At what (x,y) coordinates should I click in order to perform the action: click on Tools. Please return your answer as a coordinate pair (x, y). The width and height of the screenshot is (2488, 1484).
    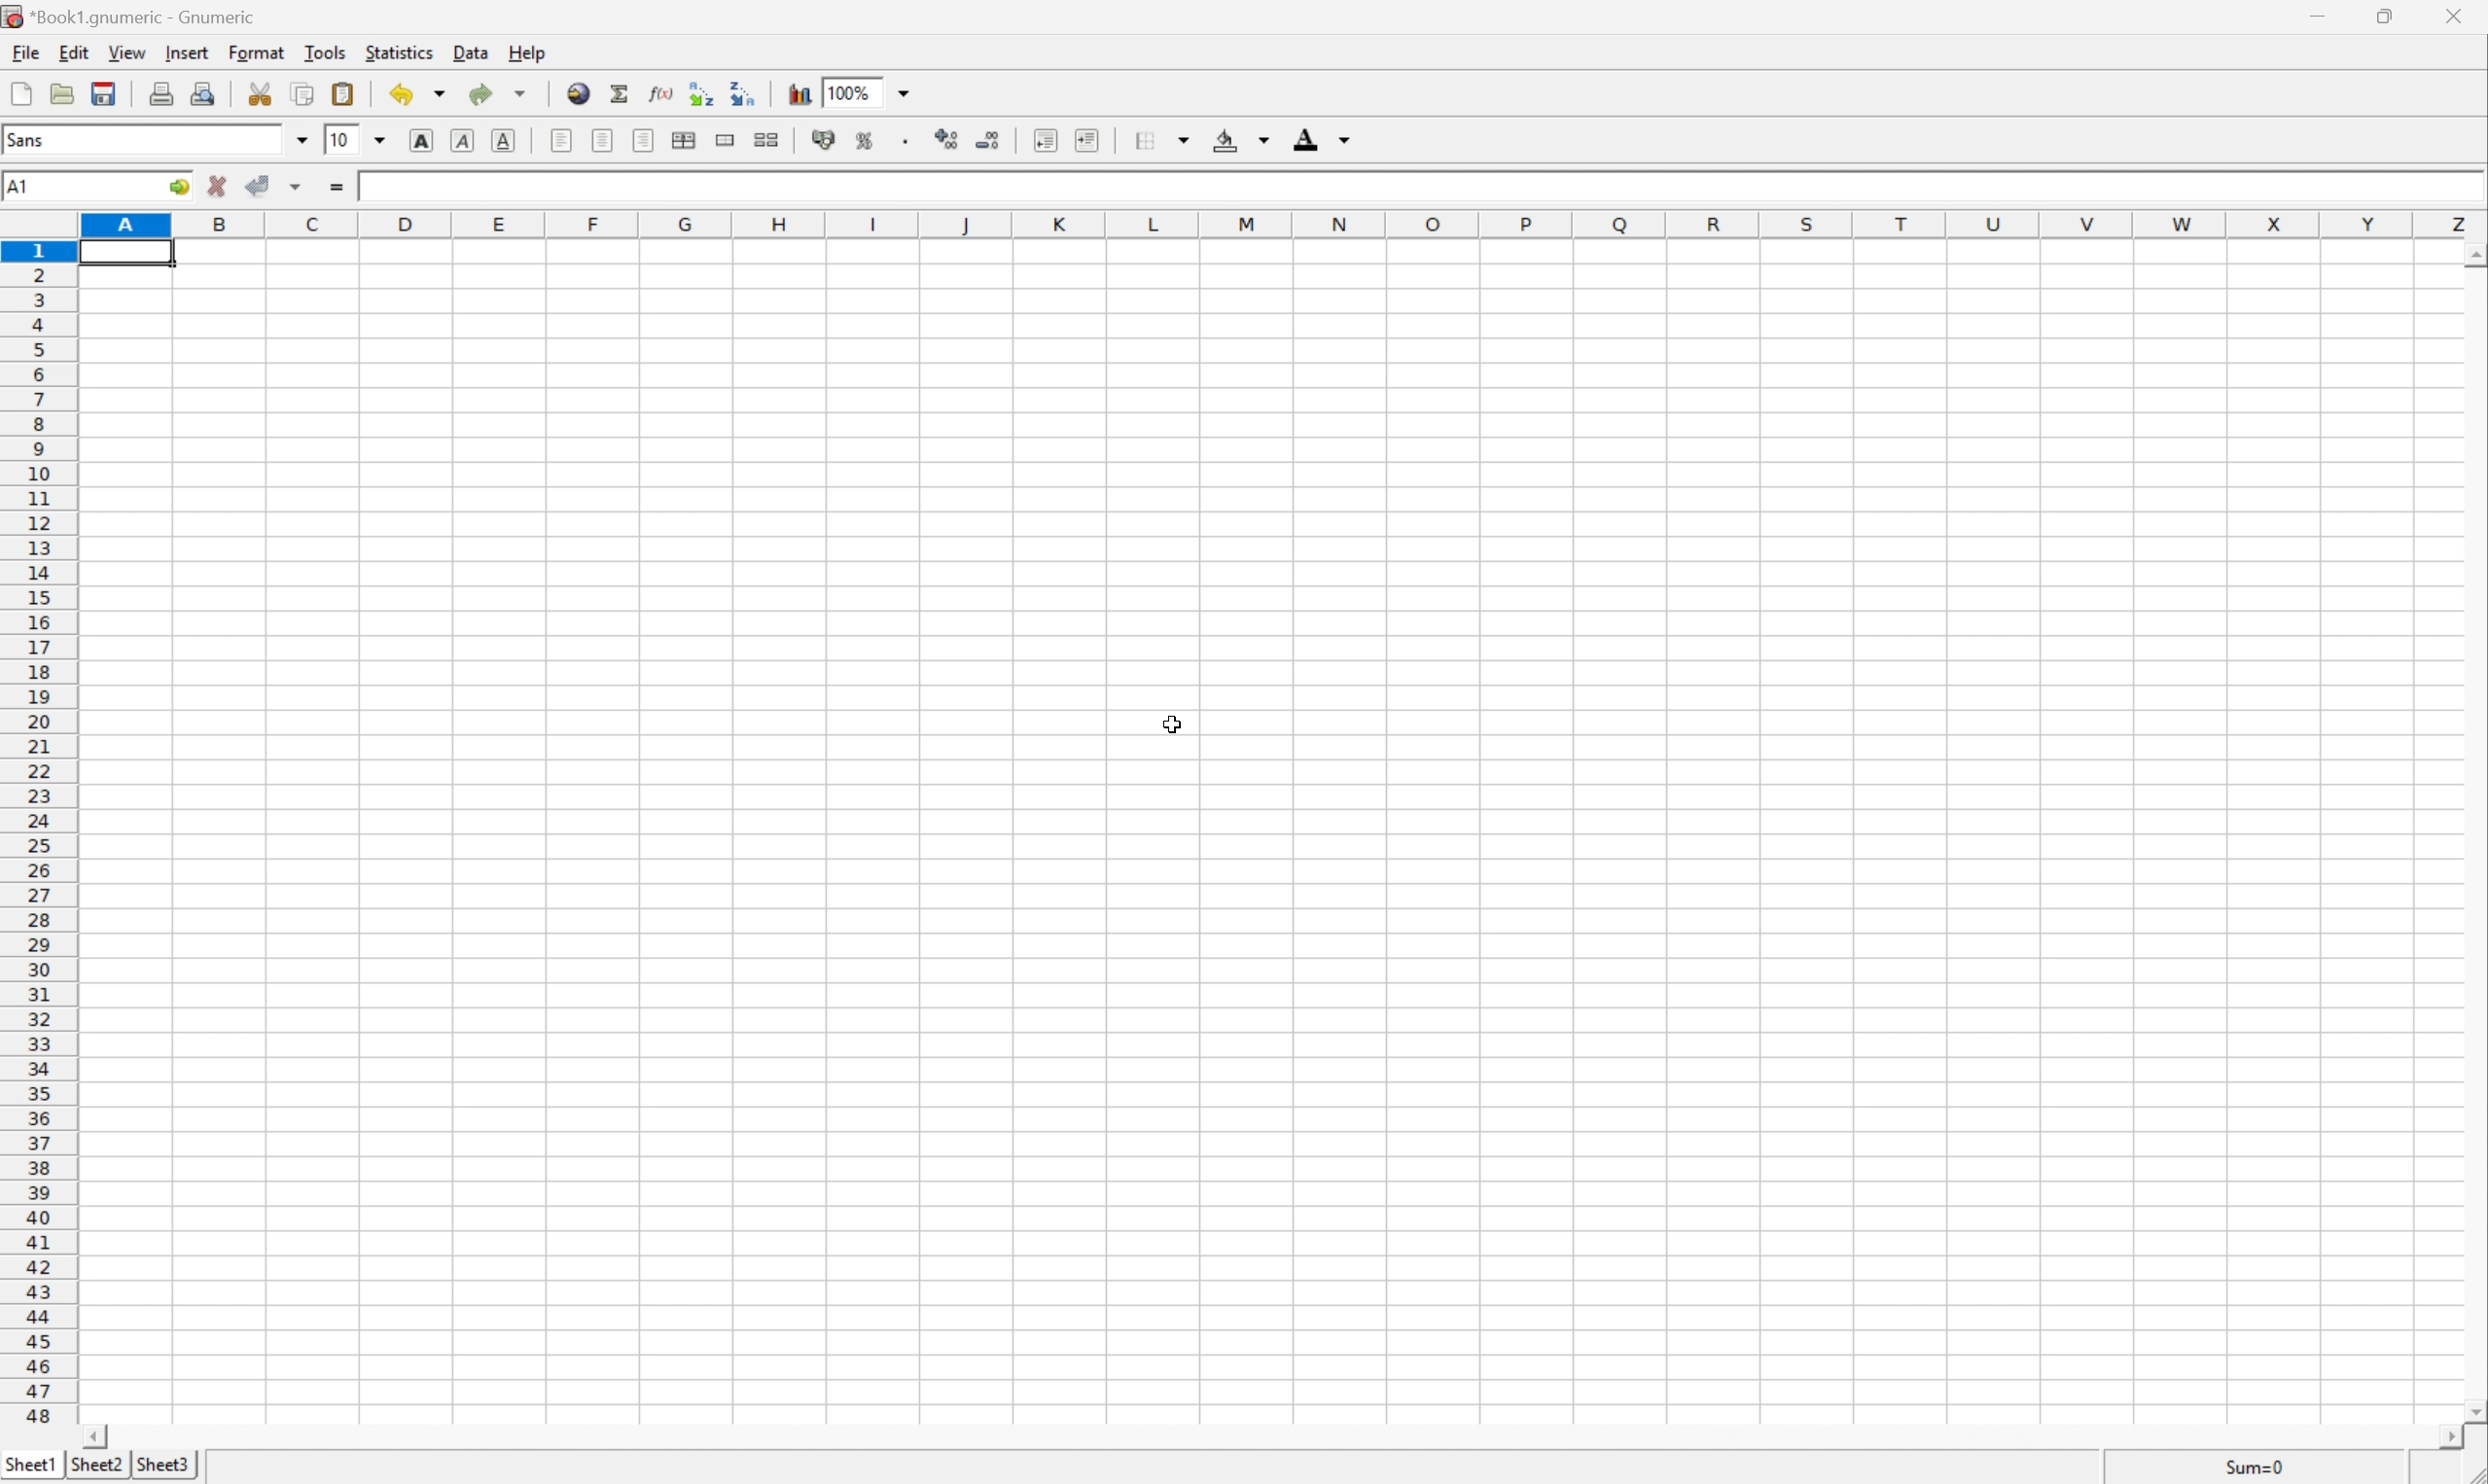
    Looking at the image, I should click on (324, 50).